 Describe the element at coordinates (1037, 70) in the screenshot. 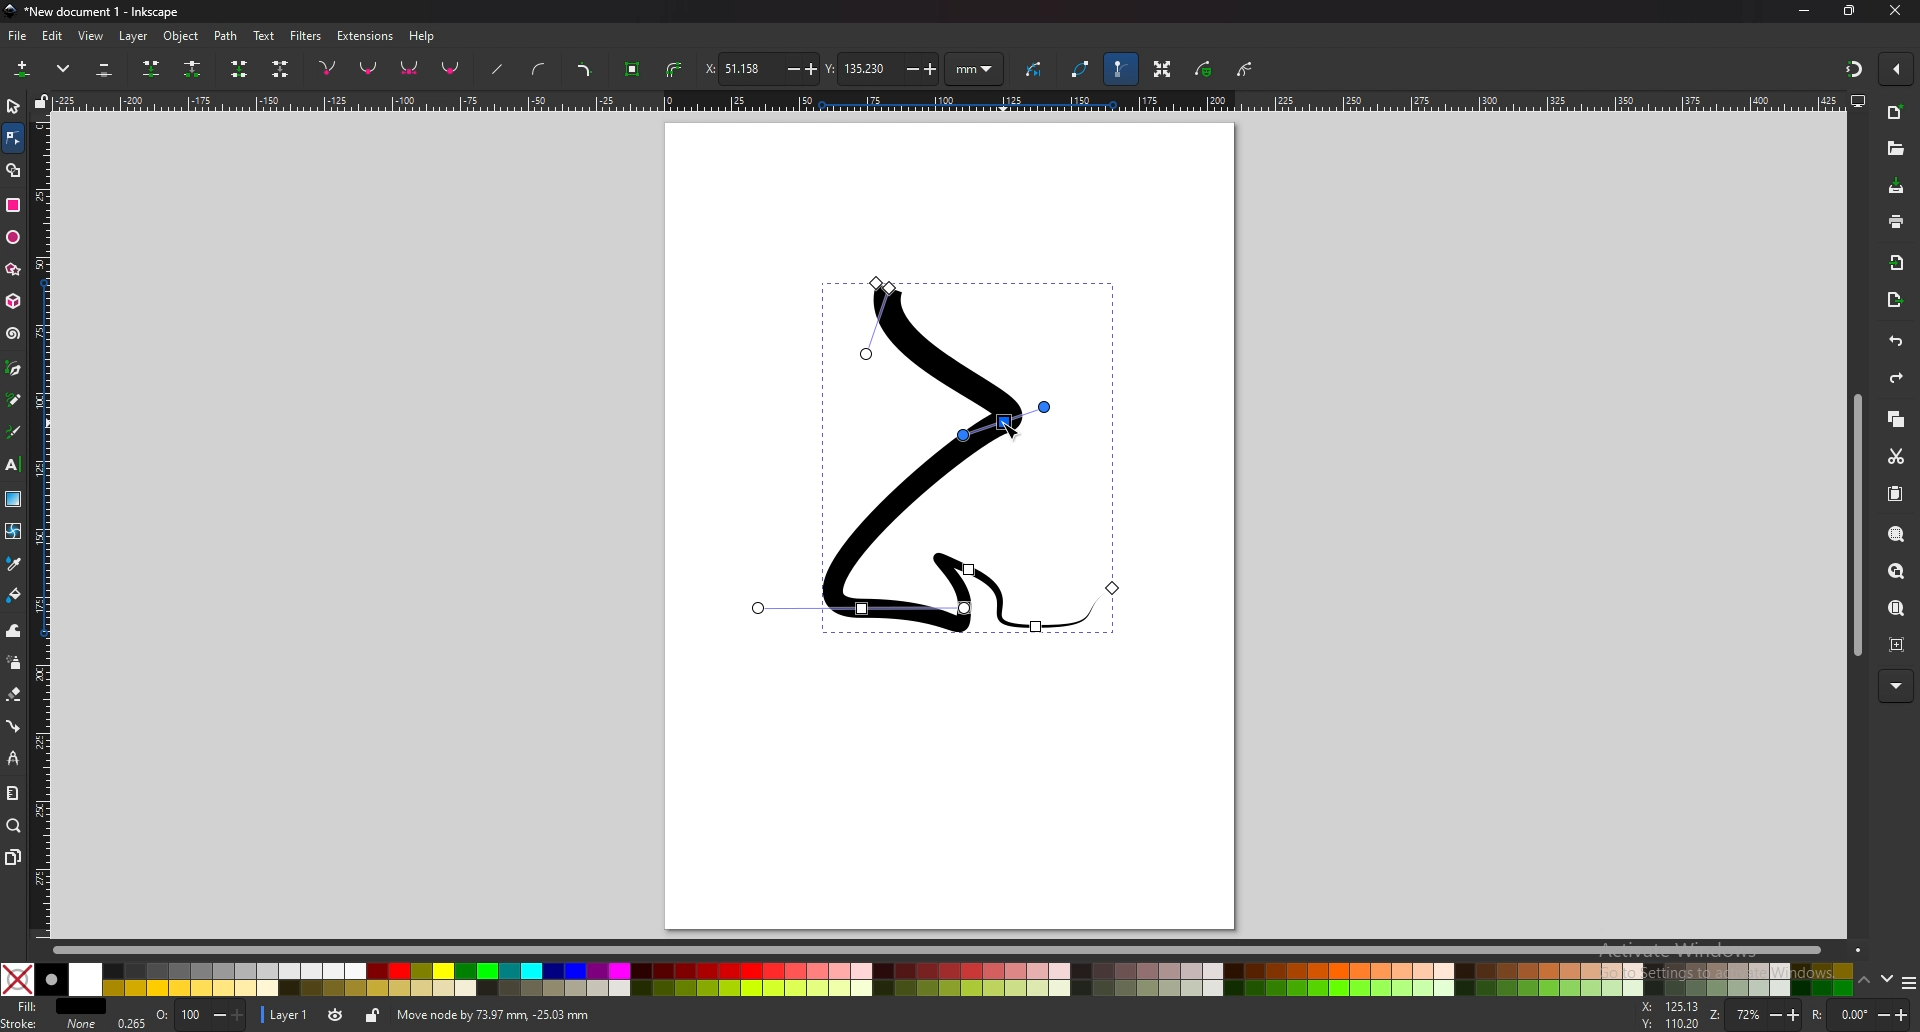

I see `next path effect parameter` at that location.